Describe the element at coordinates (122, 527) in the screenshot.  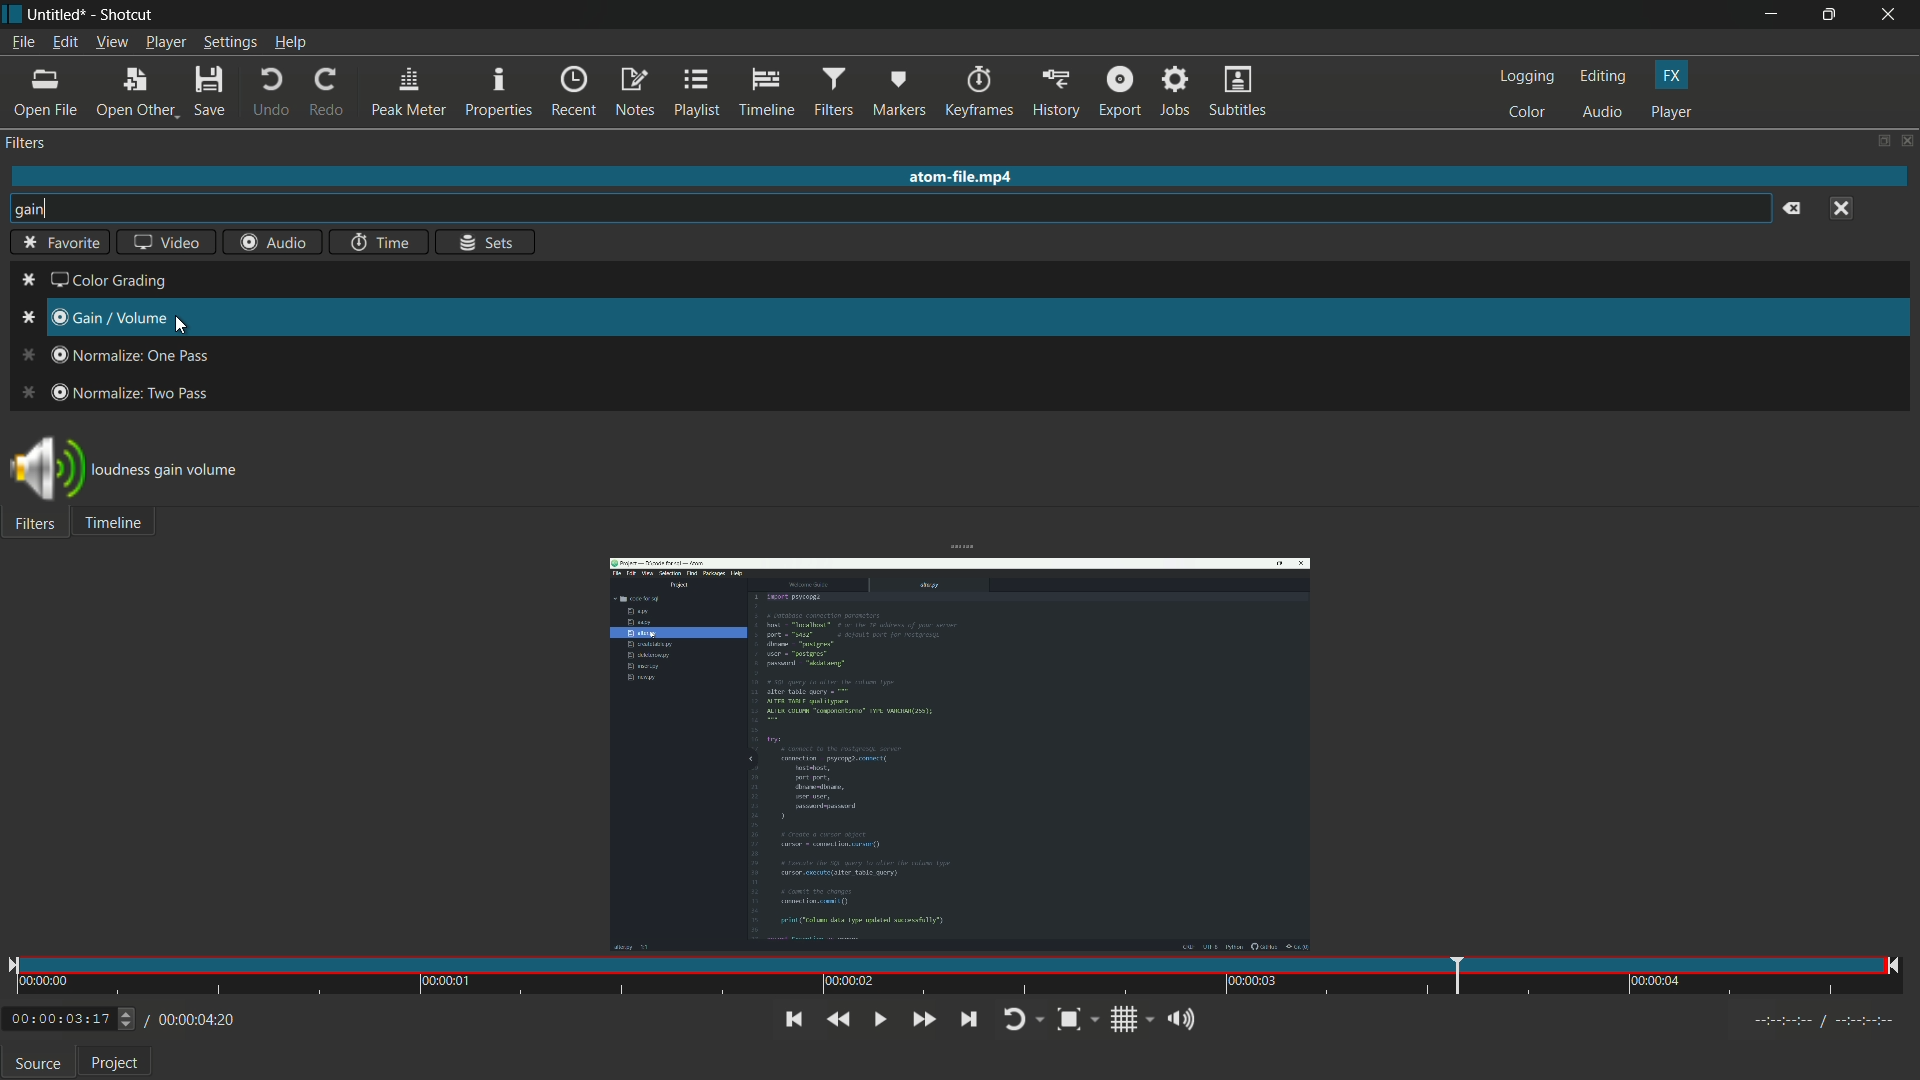
I see `Timeline` at that location.